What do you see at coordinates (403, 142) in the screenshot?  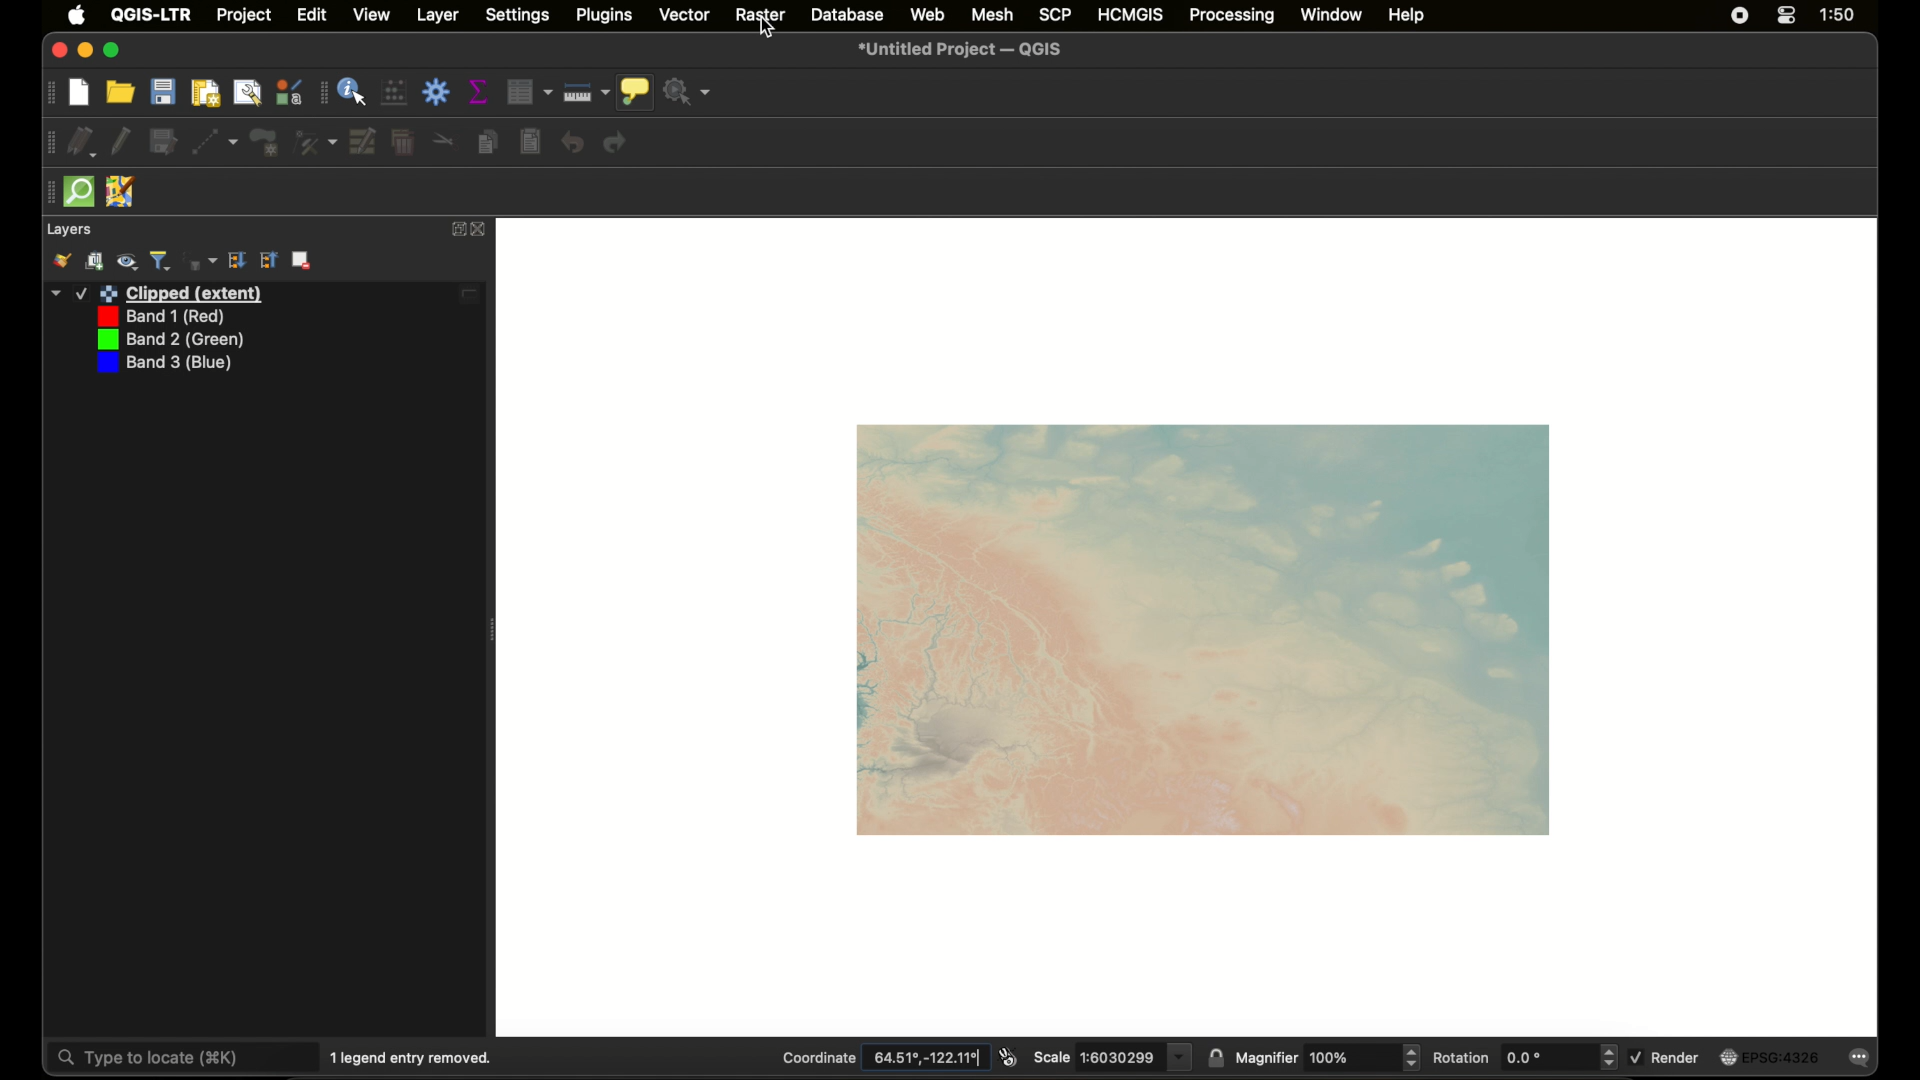 I see `delete selected` at bounding box center [403, 142].